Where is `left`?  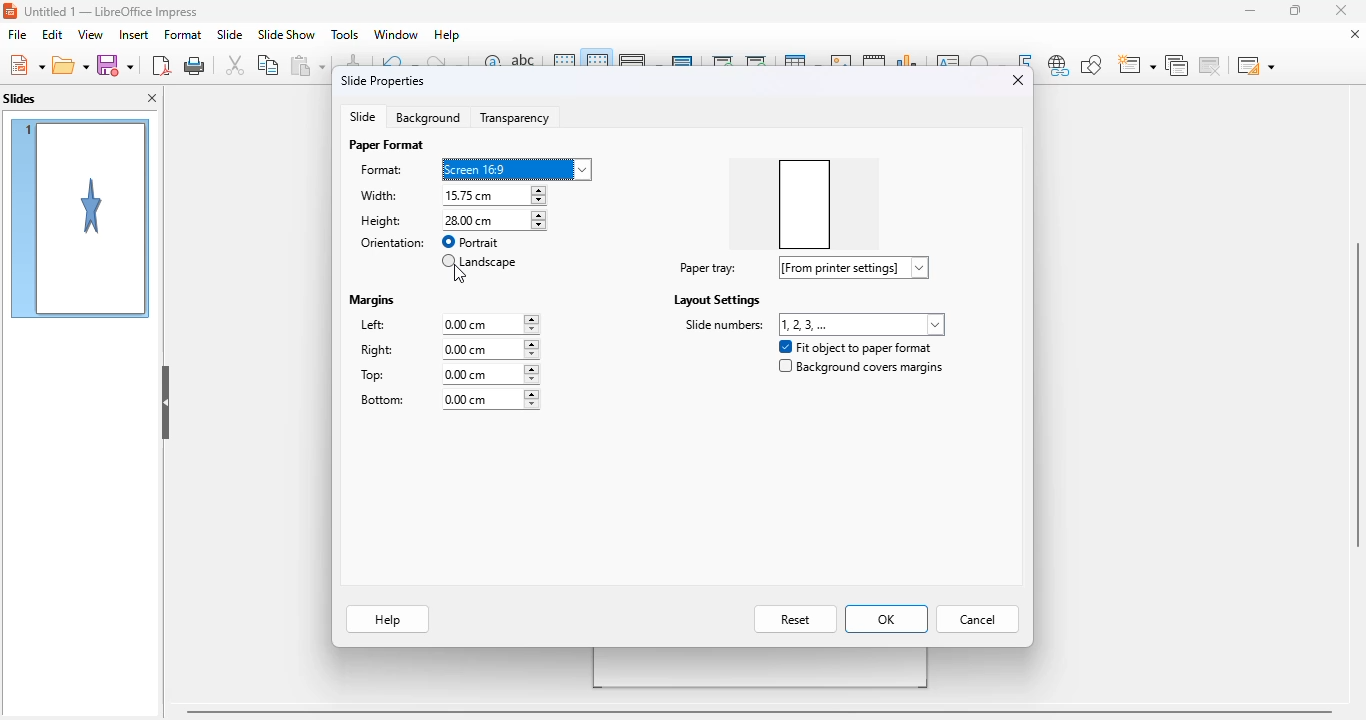 left is located at coordinates (384, 326).